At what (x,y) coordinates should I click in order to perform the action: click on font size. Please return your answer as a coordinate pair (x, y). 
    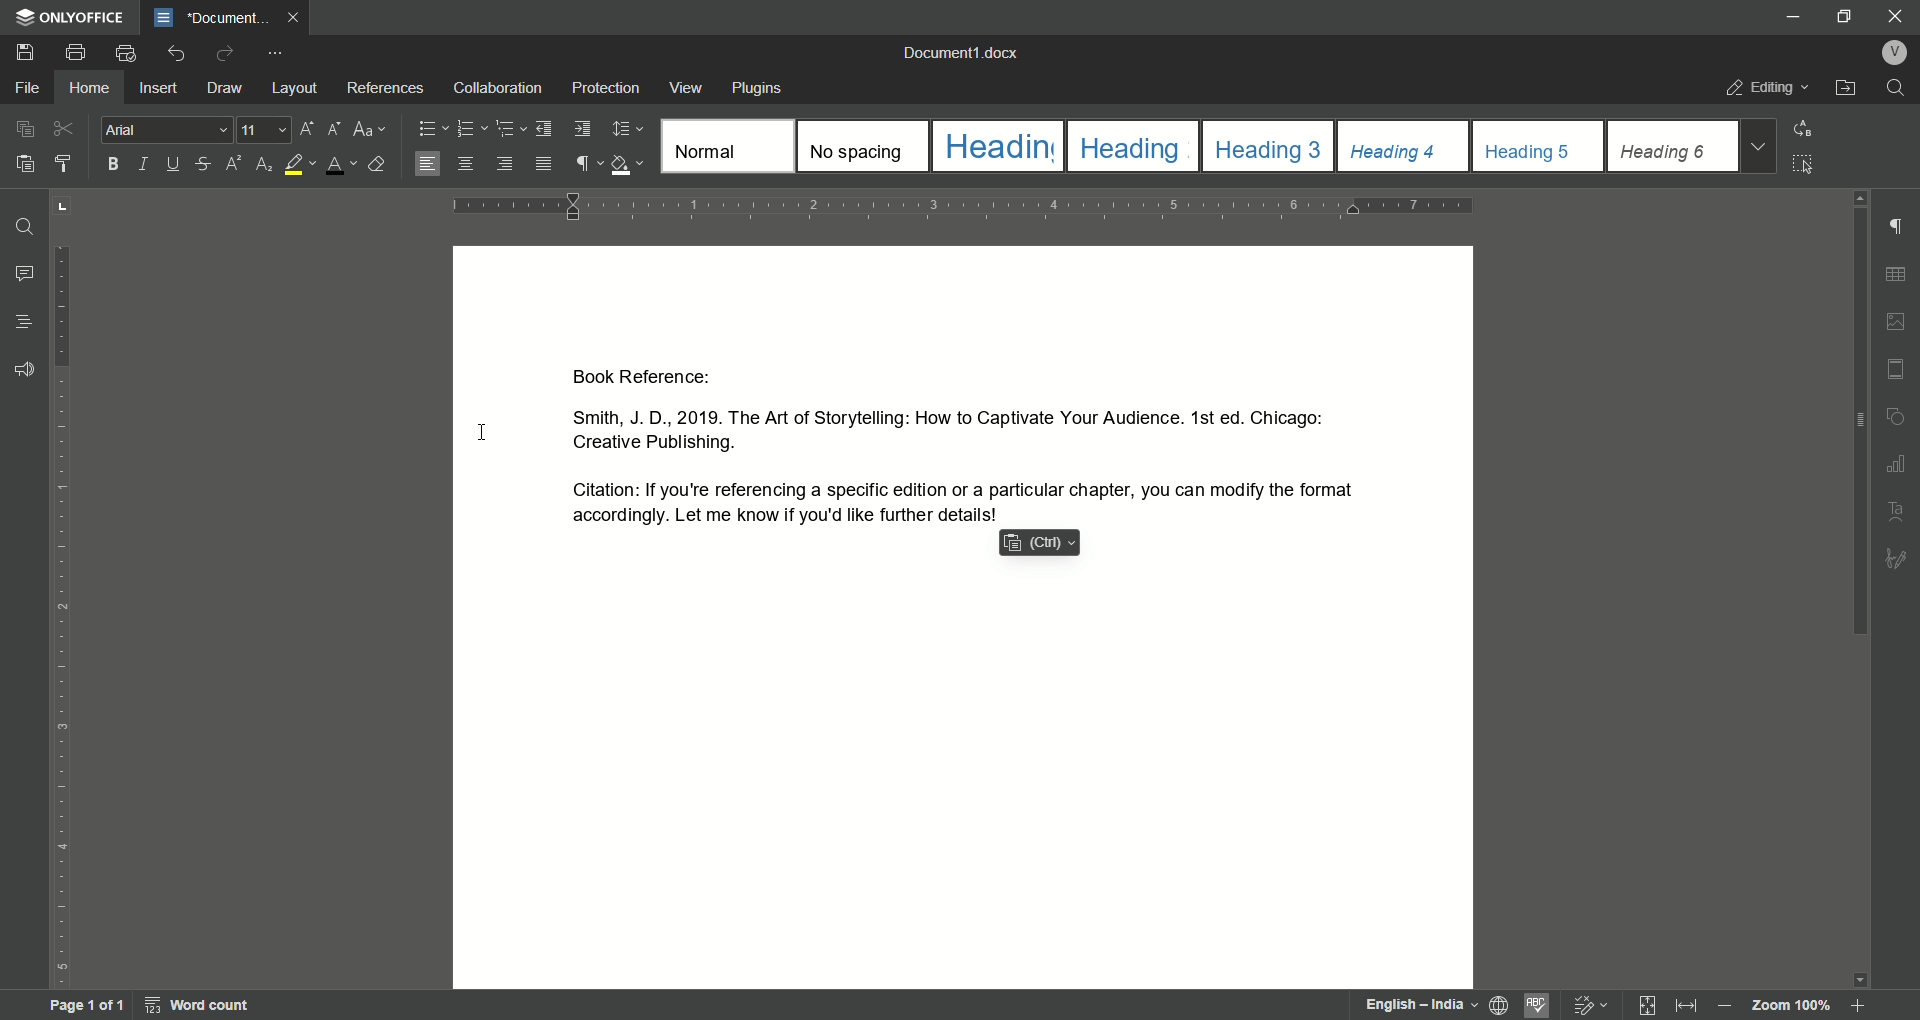
    Looking at the image, I should click on (267, 130).